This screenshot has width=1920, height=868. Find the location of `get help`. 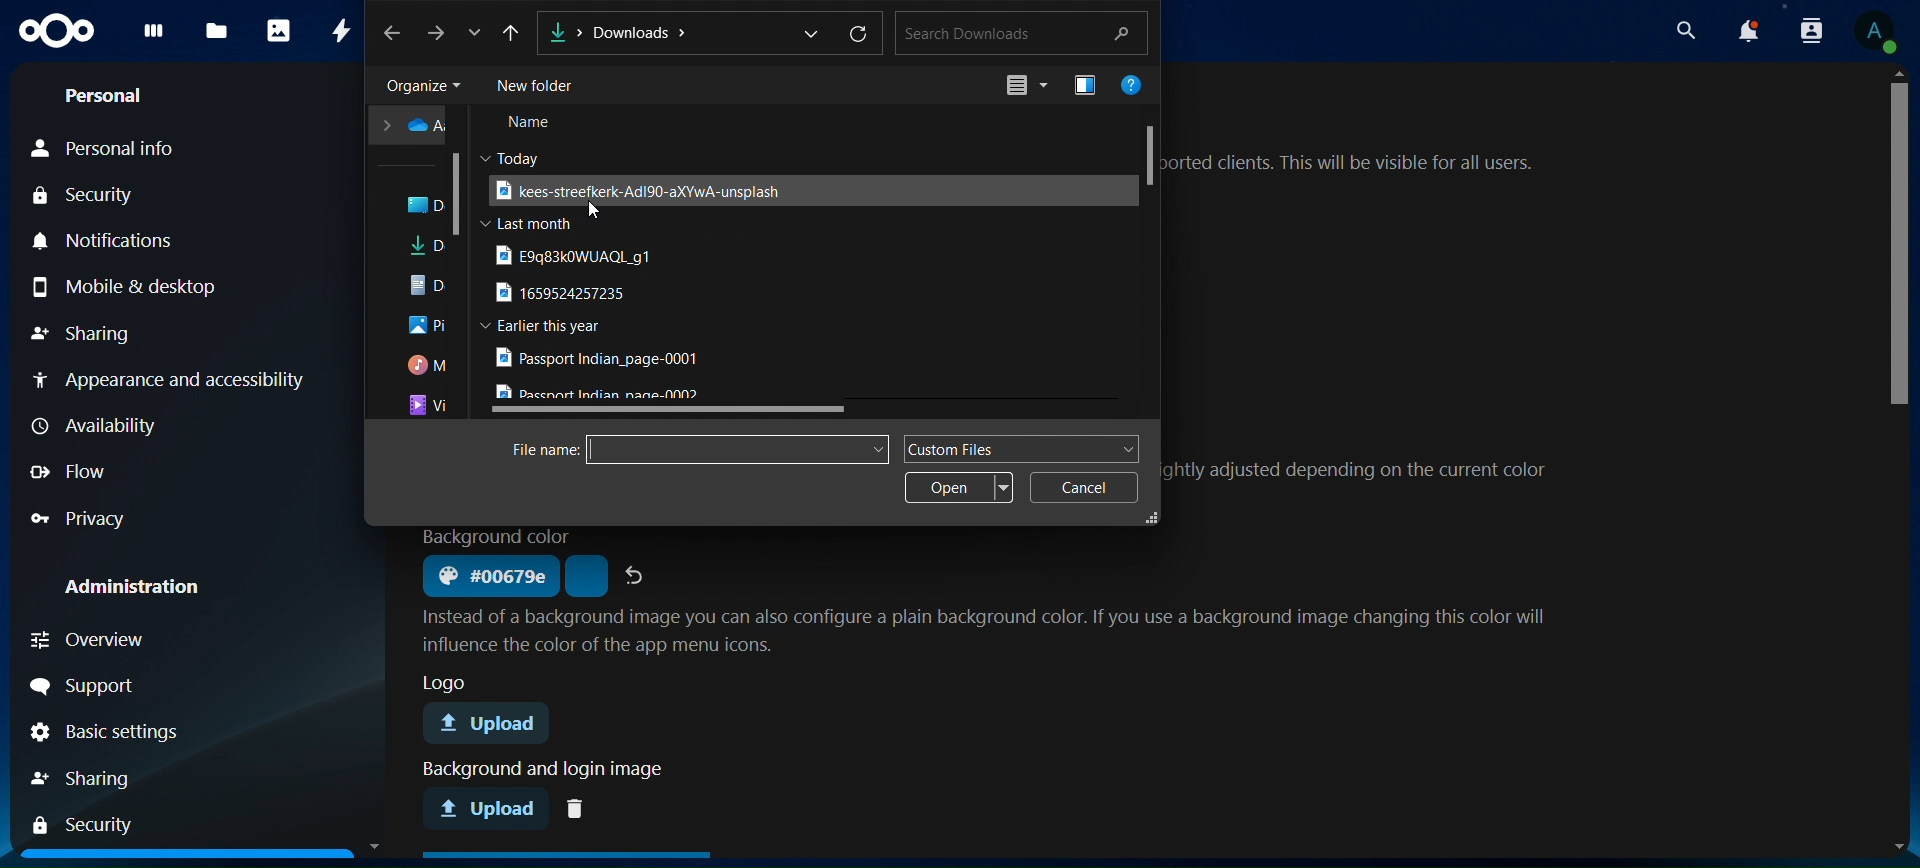

get help is located at coordinates (1135, 87).